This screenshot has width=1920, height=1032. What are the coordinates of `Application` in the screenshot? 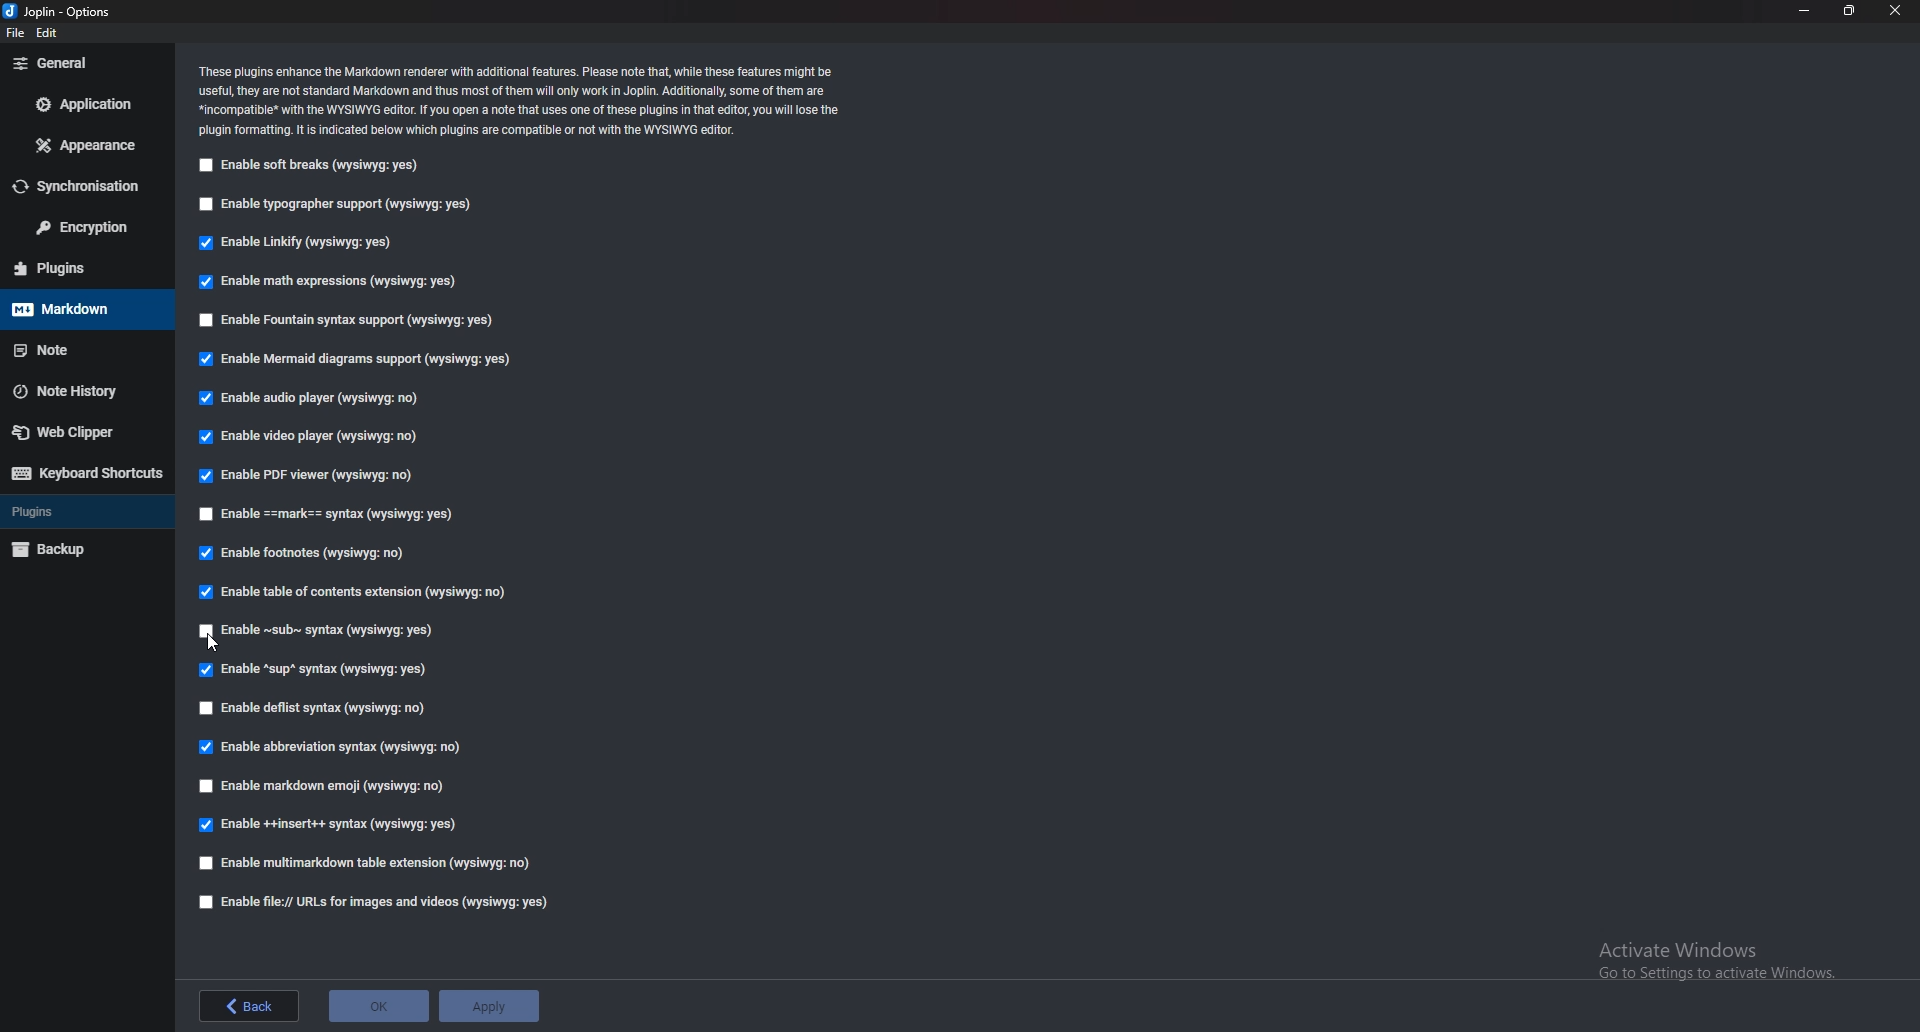 It's located at (91, 104).